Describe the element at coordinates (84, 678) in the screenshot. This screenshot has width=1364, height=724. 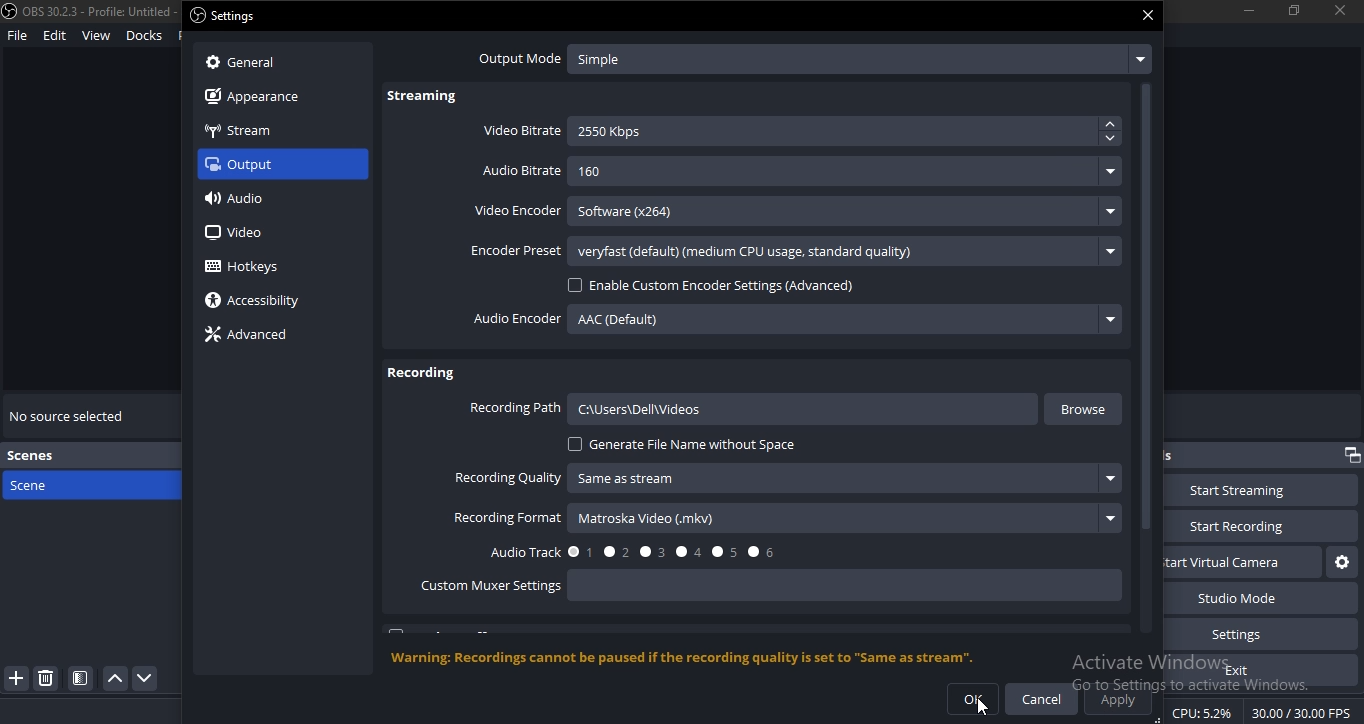
I see `grid` at that location.